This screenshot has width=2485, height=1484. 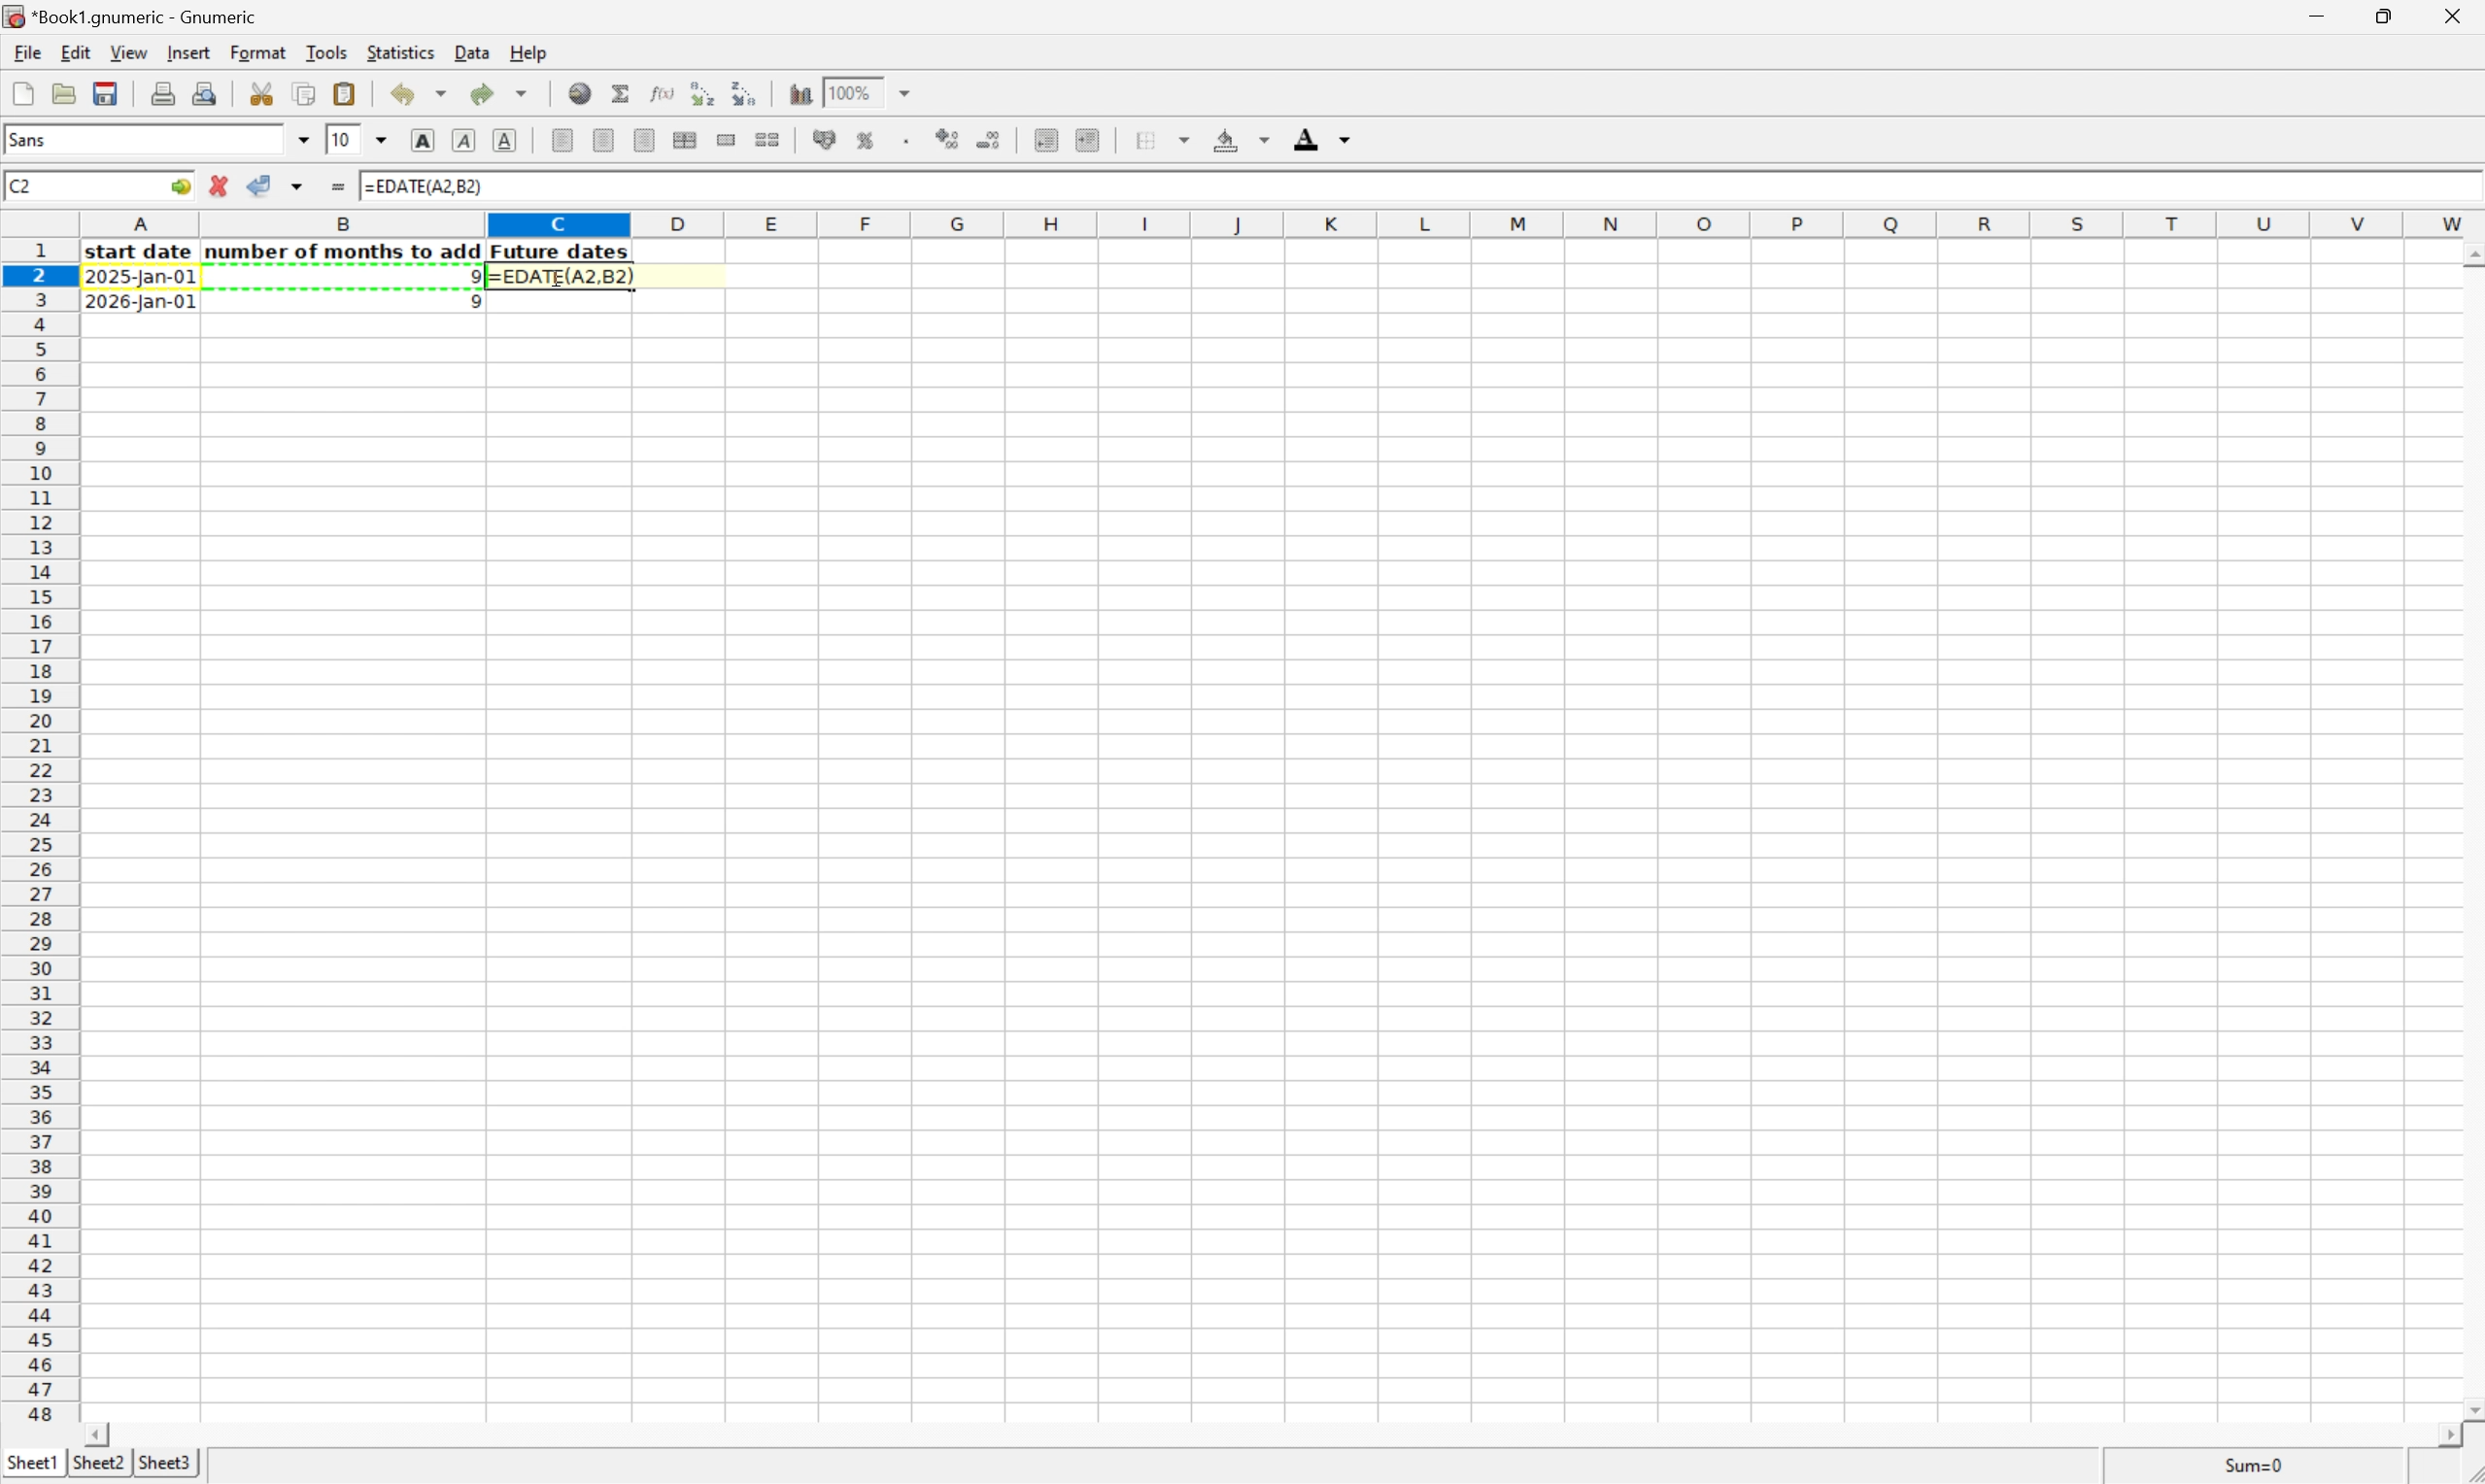 I want to click on 10, so click(x=343, y=140).